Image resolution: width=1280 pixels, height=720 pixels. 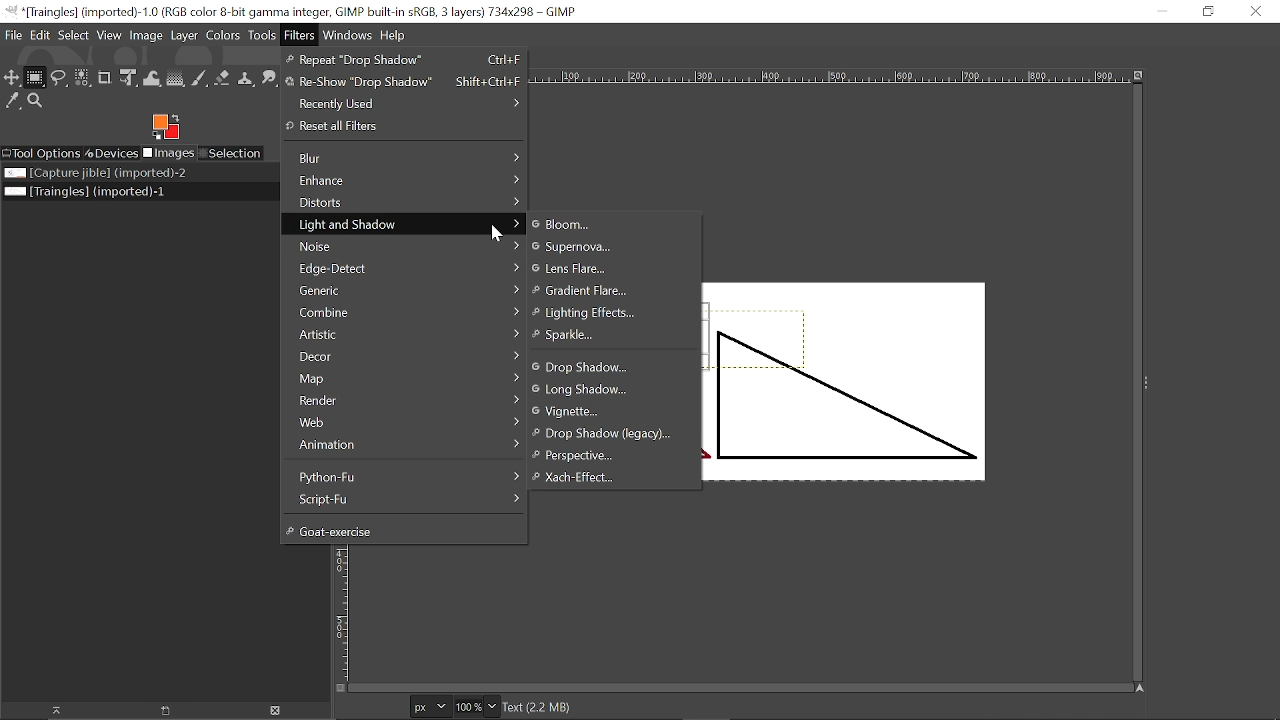 I want to click on Map, so click(x=406, y=381).